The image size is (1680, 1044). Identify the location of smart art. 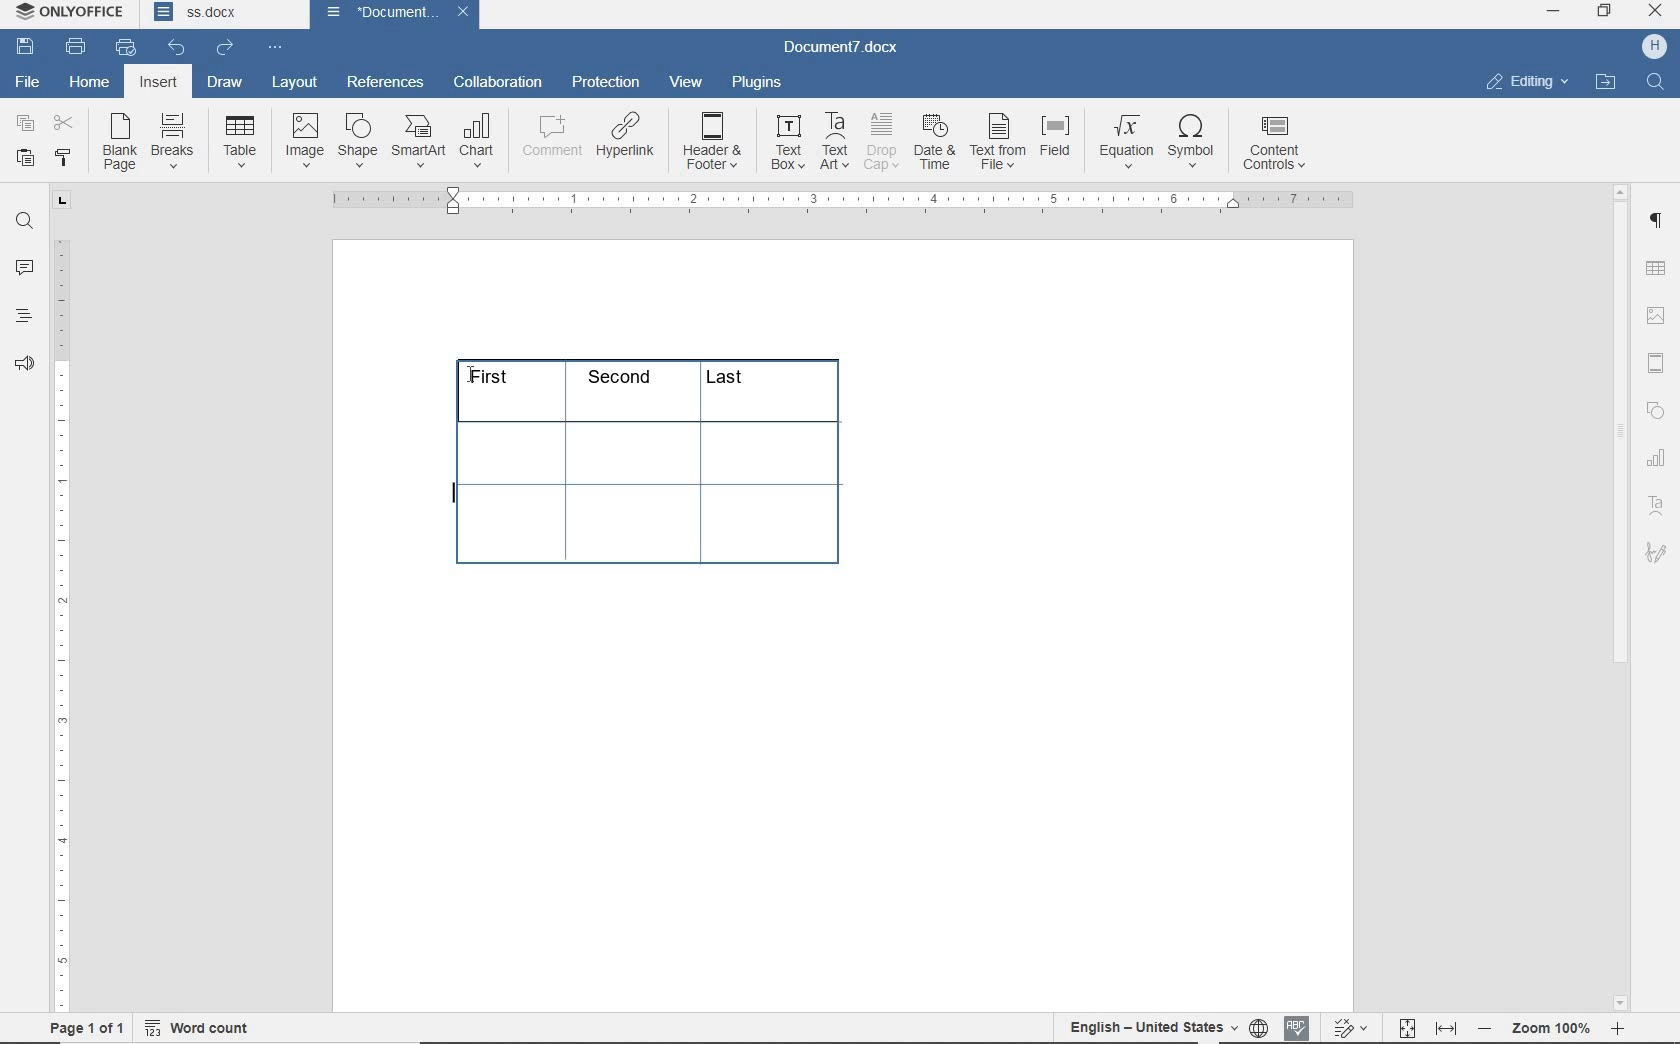
(418, 143).